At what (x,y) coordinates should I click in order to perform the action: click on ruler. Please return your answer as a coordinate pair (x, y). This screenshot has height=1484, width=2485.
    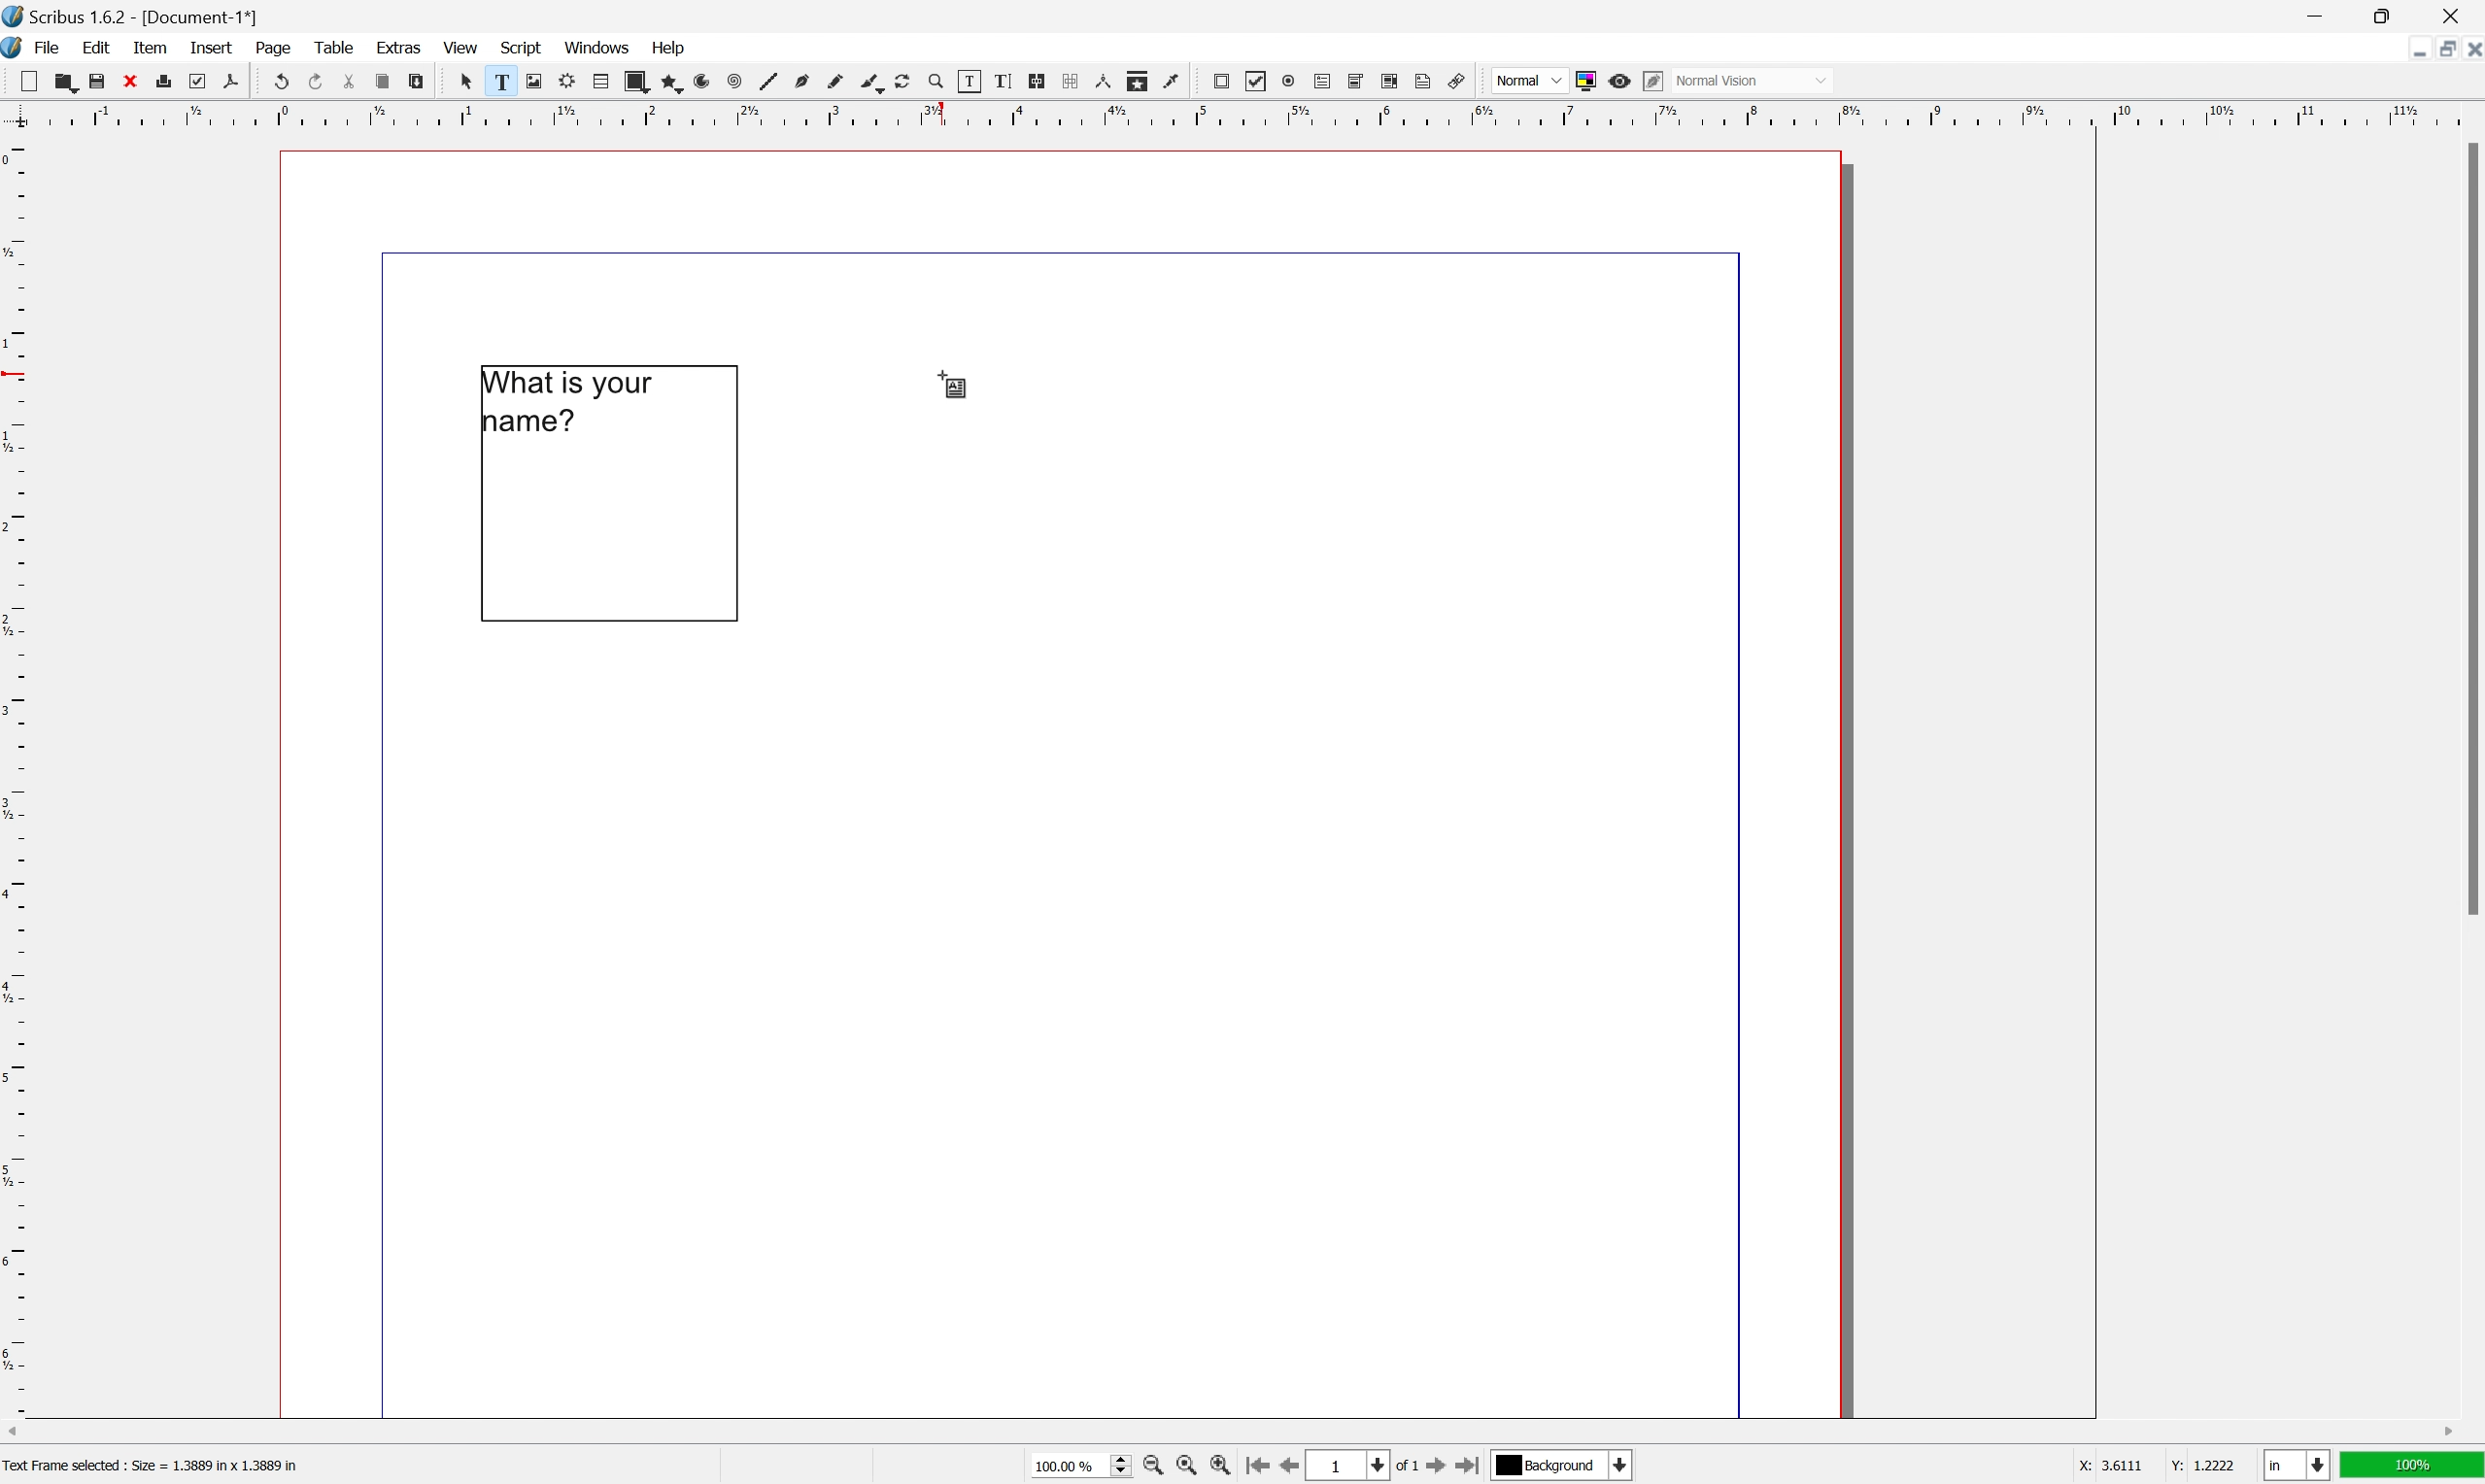
    Looking at the image, I should click on (16, 774).